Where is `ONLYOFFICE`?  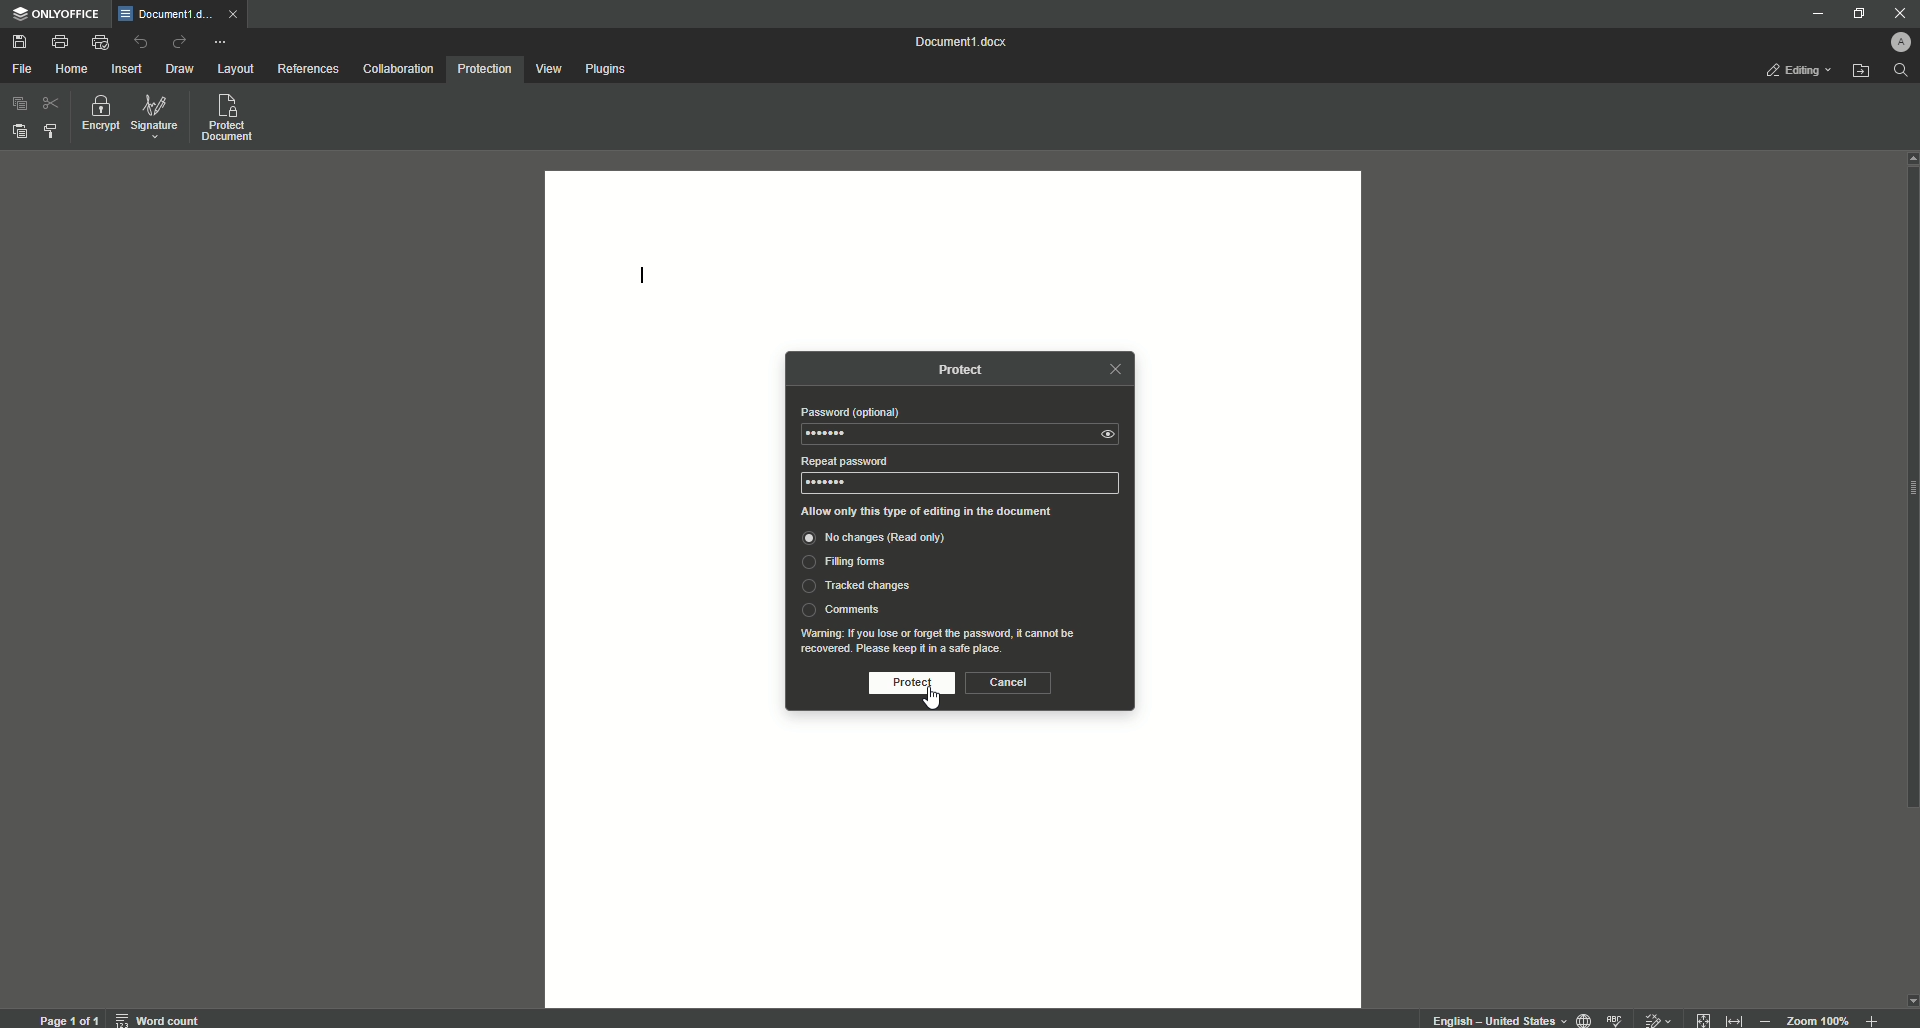 ONLYOFFICE is located at coordinates (58, 16).